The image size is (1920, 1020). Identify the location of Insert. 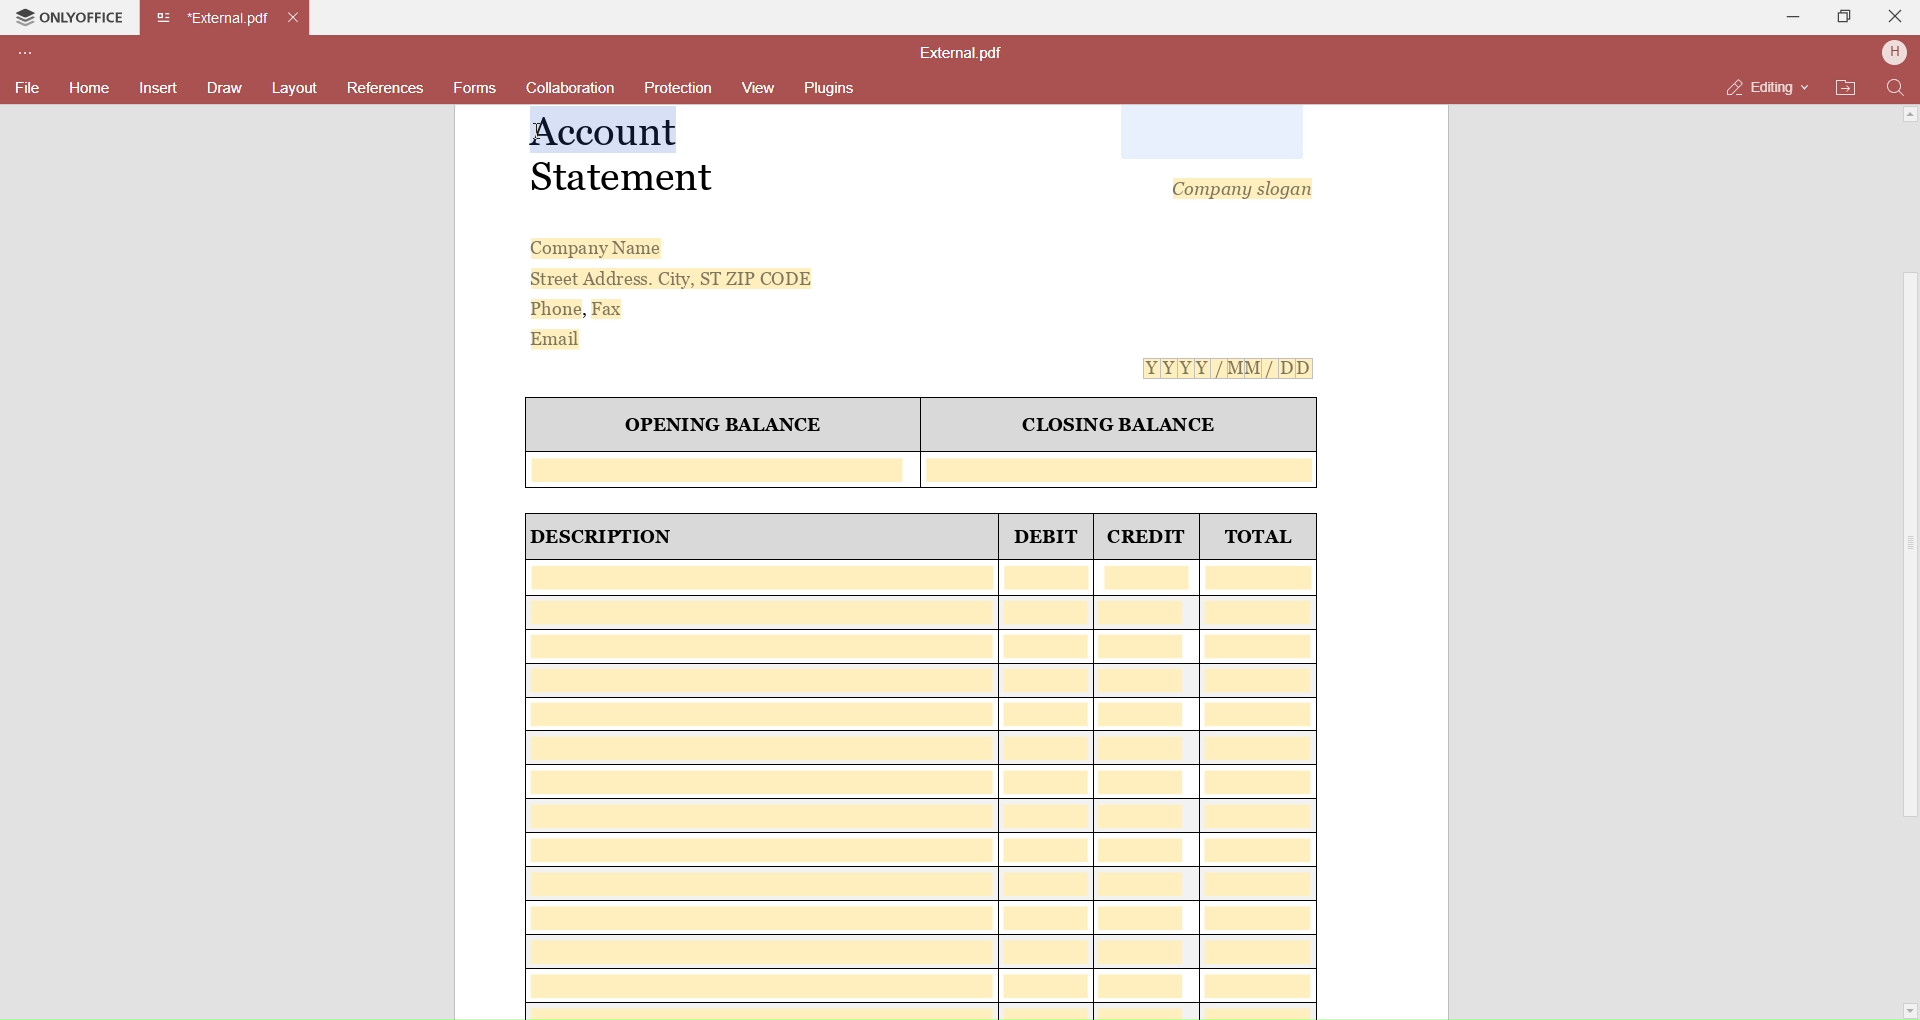
(161, 88).